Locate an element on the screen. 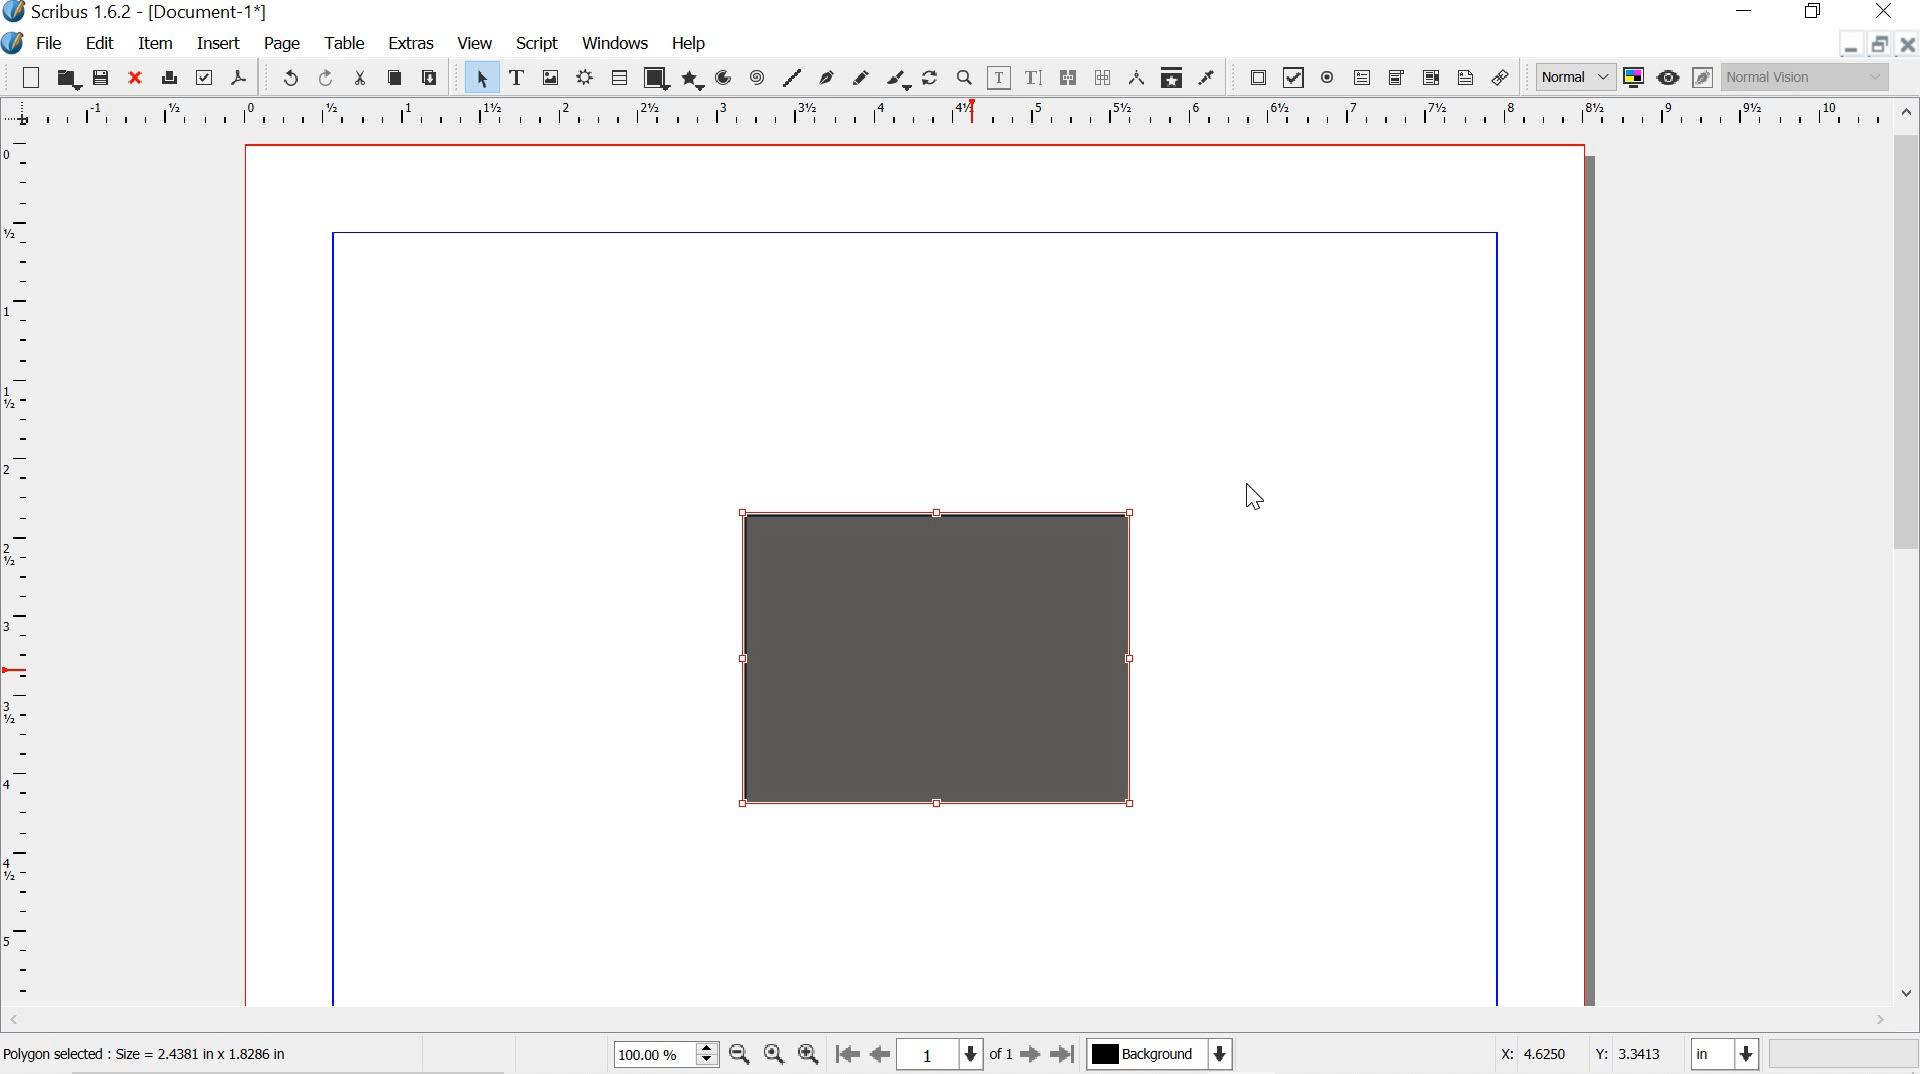  normal is located at coordinates (1576, 76).